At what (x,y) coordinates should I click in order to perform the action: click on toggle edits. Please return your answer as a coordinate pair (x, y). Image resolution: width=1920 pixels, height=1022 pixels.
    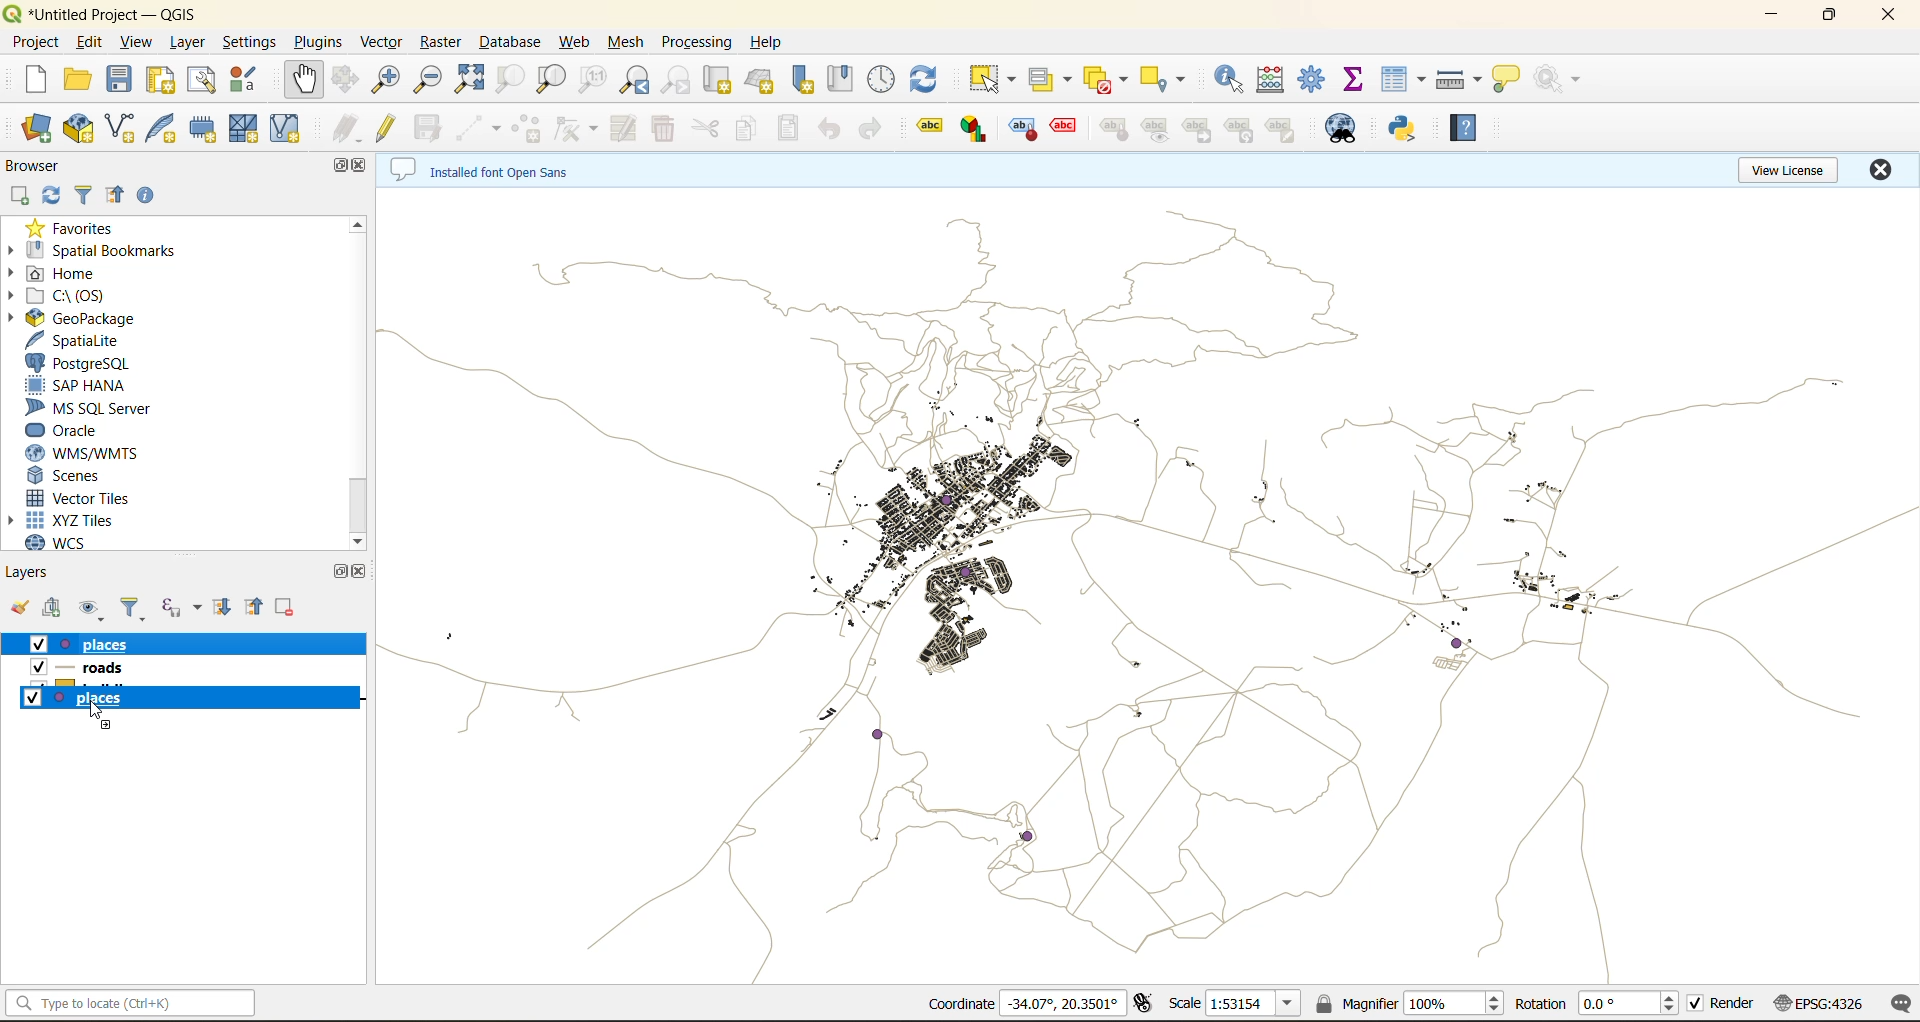
    Looking at the image, I should click on (389, 128).